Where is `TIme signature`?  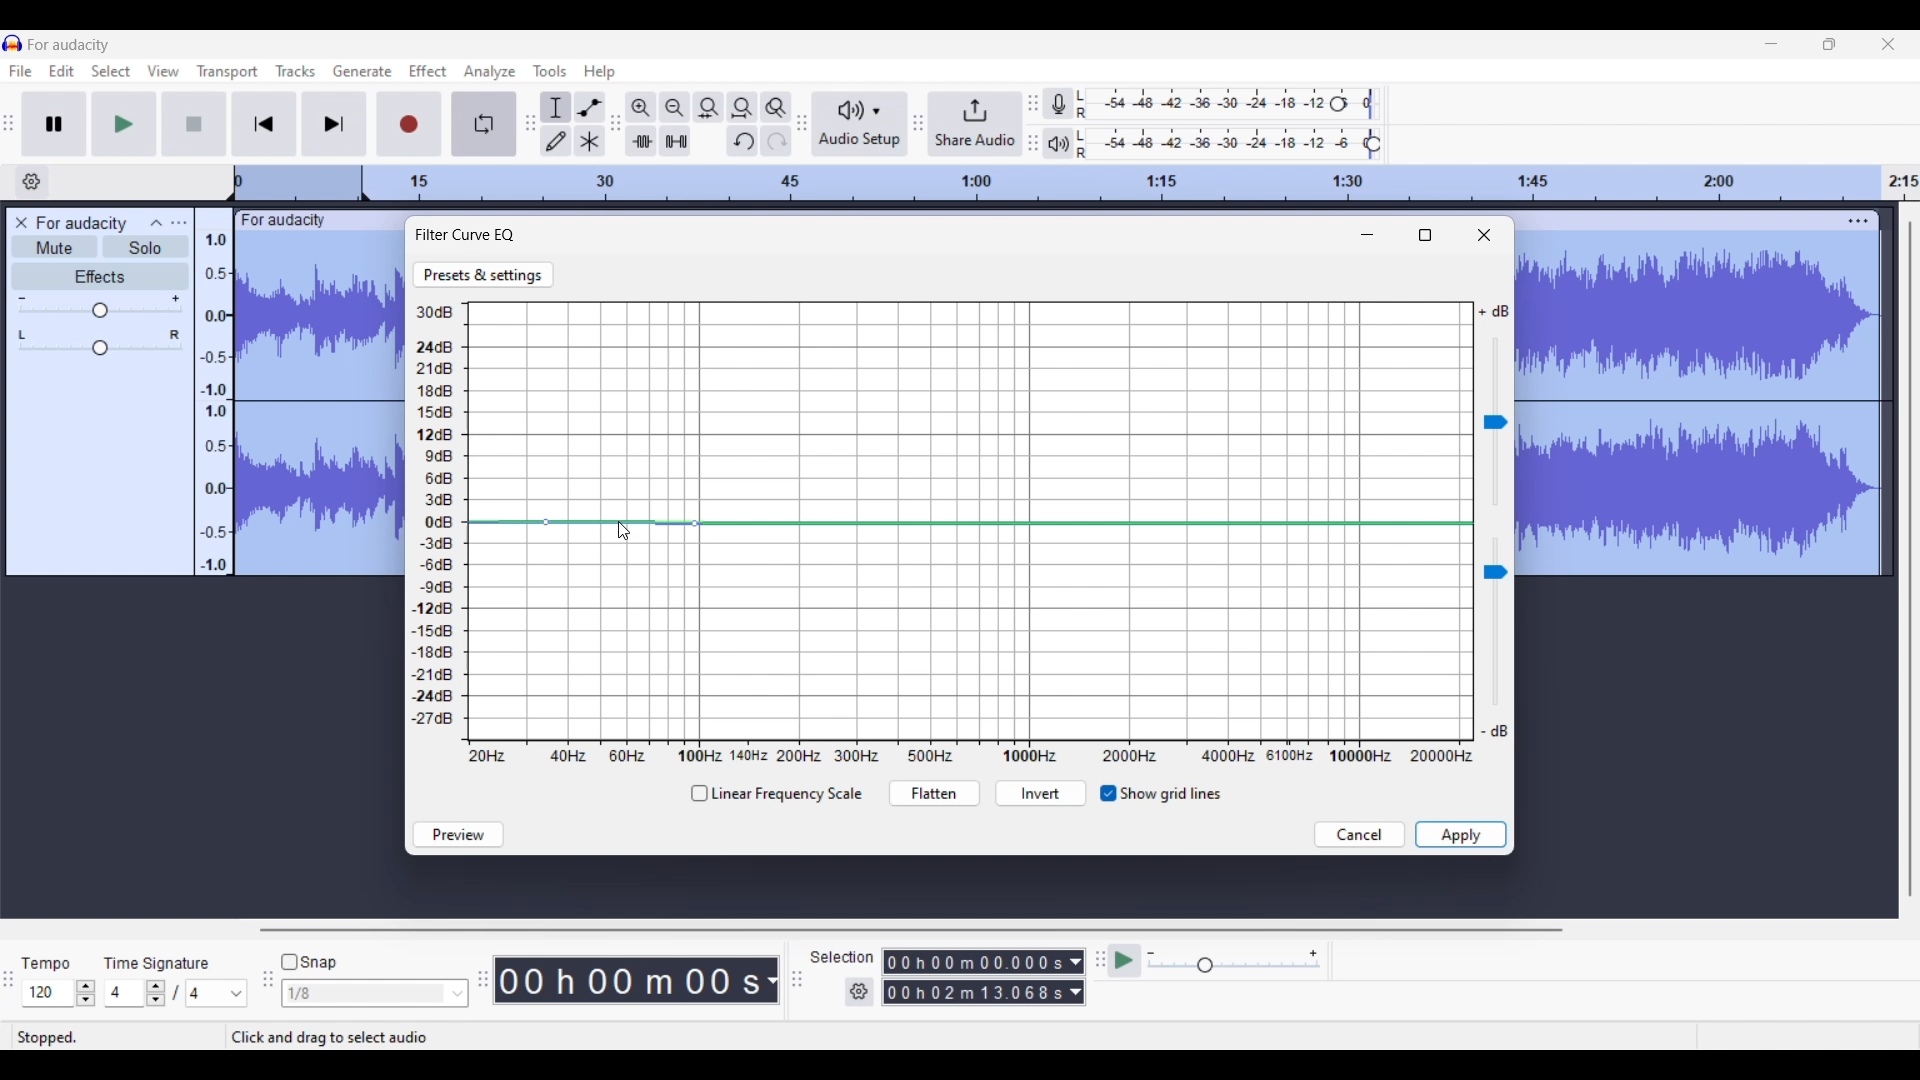 TIme signature is located at coordinates (158, 961).